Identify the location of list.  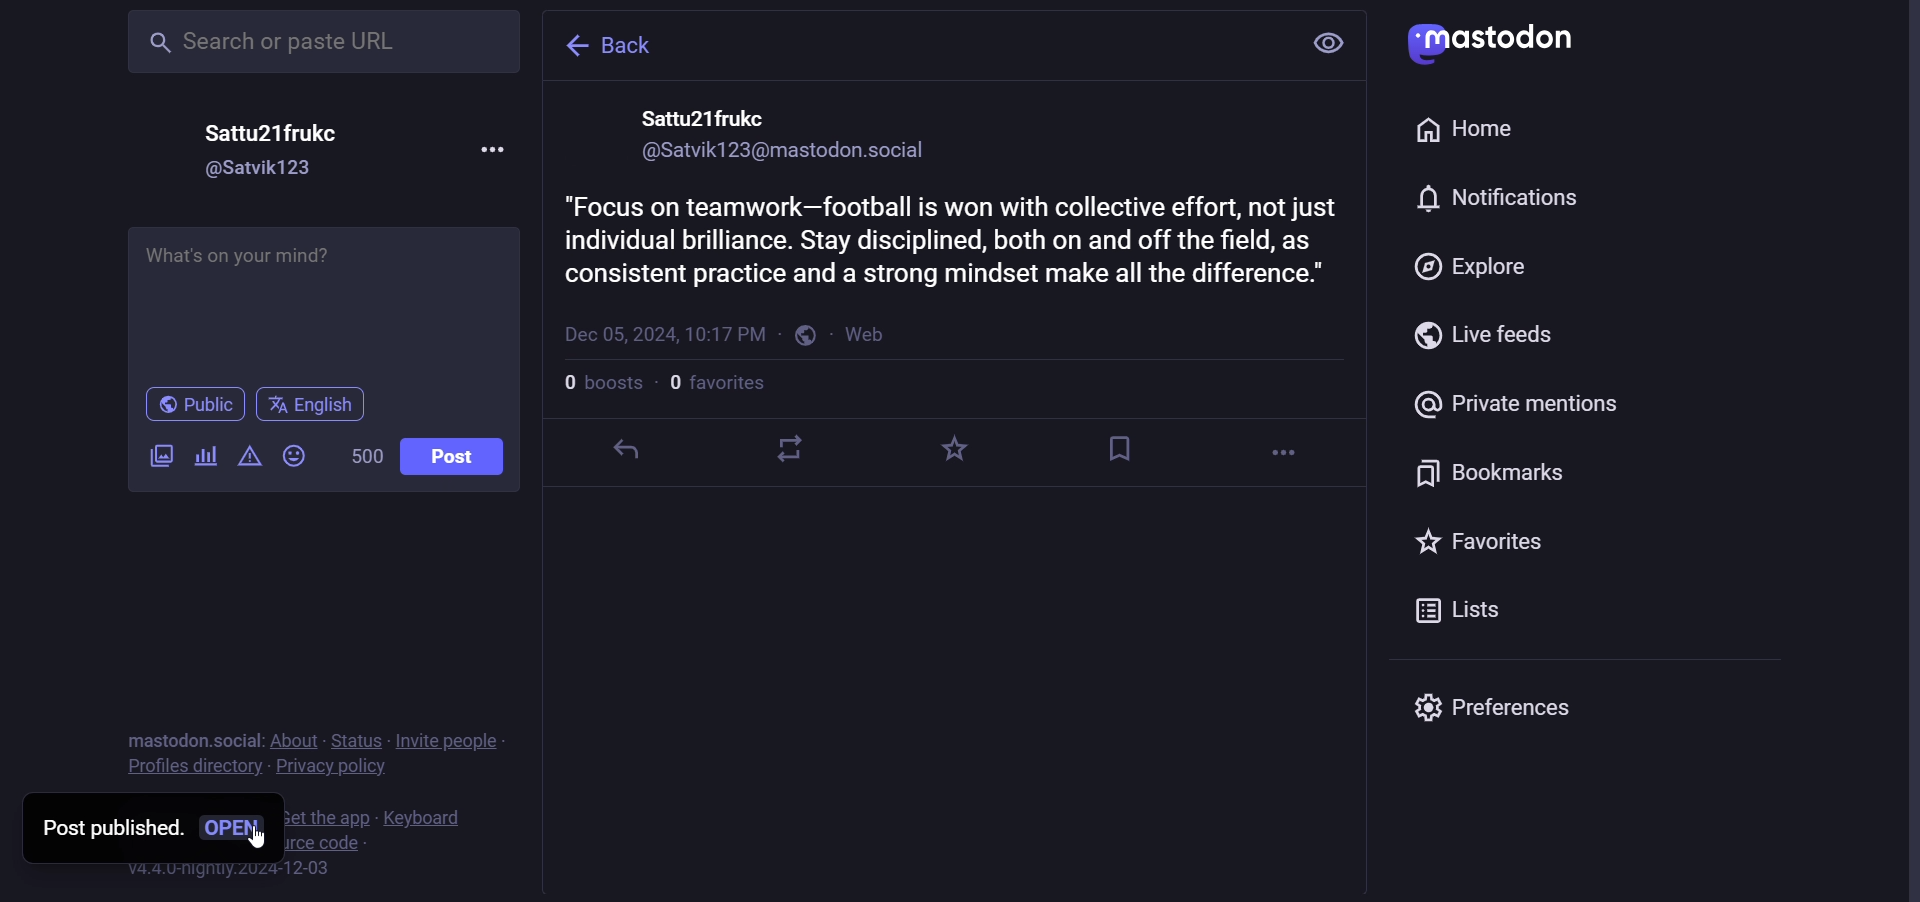
(1468, 610).